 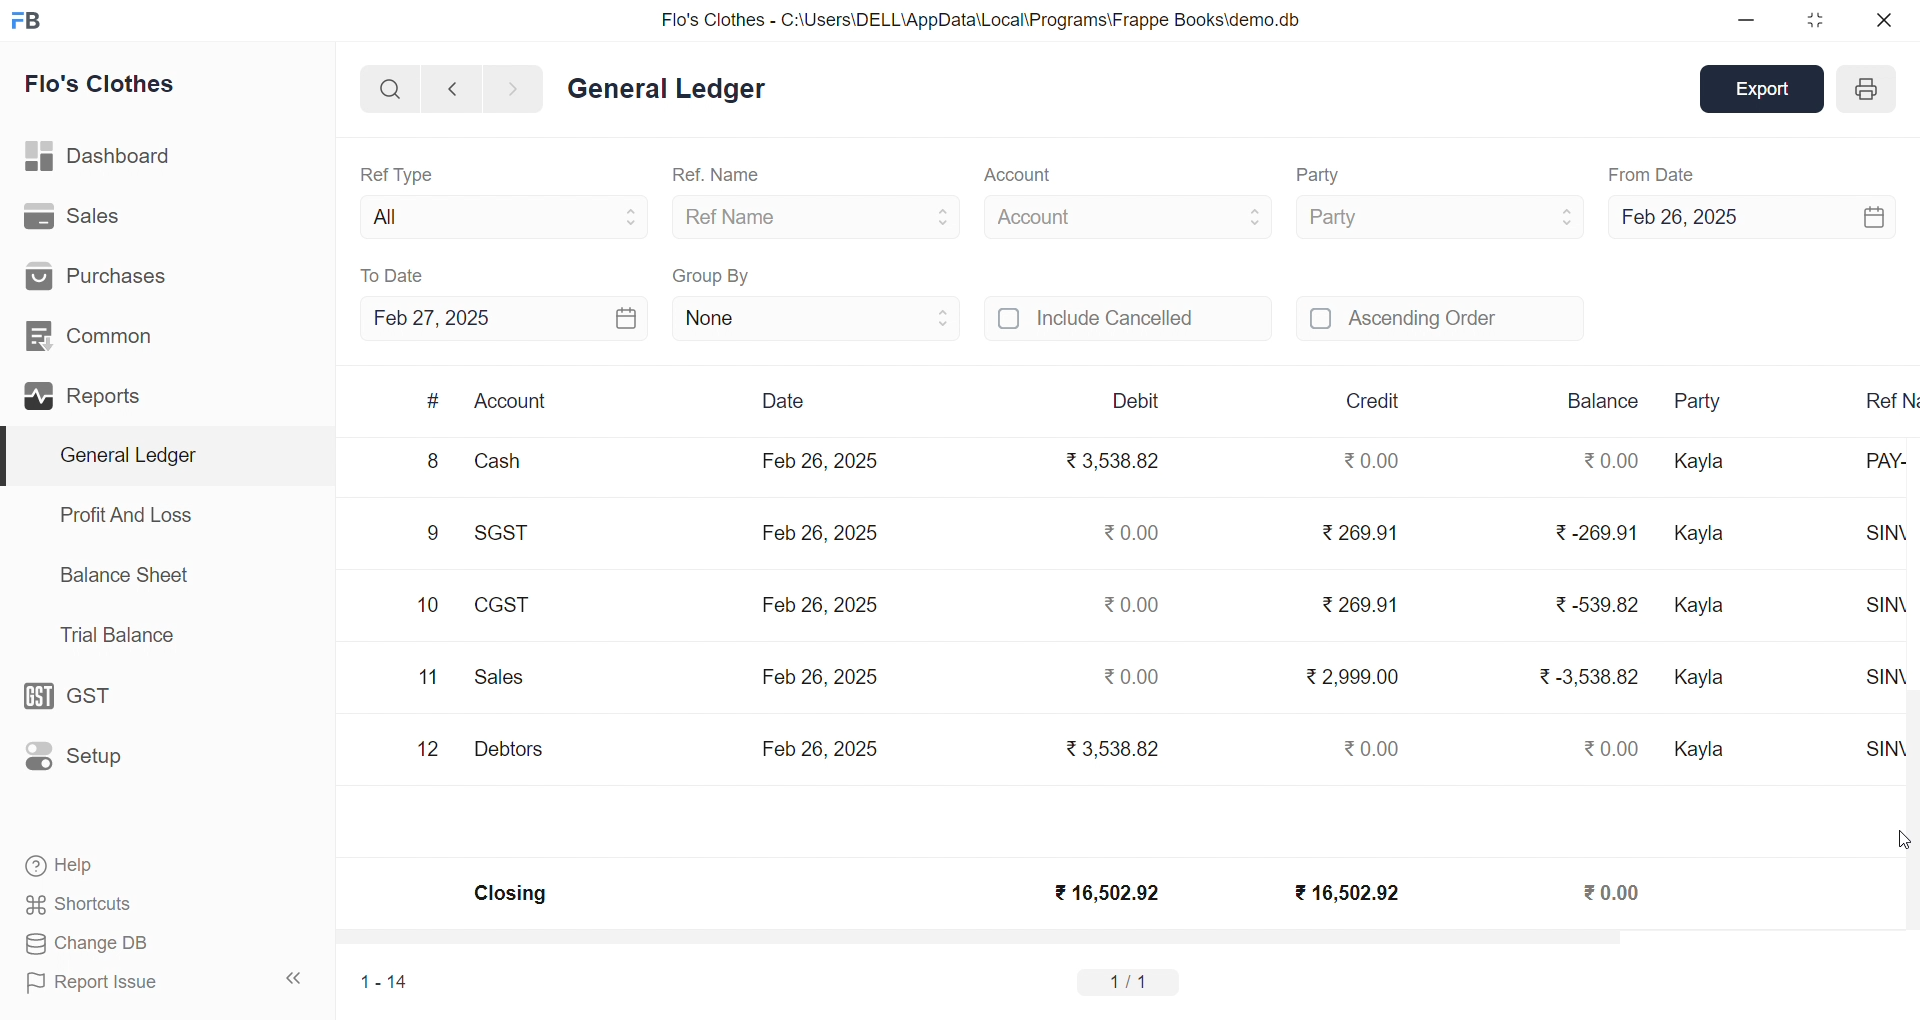 I want to click on General Ledger, so click(x=666, y=90).